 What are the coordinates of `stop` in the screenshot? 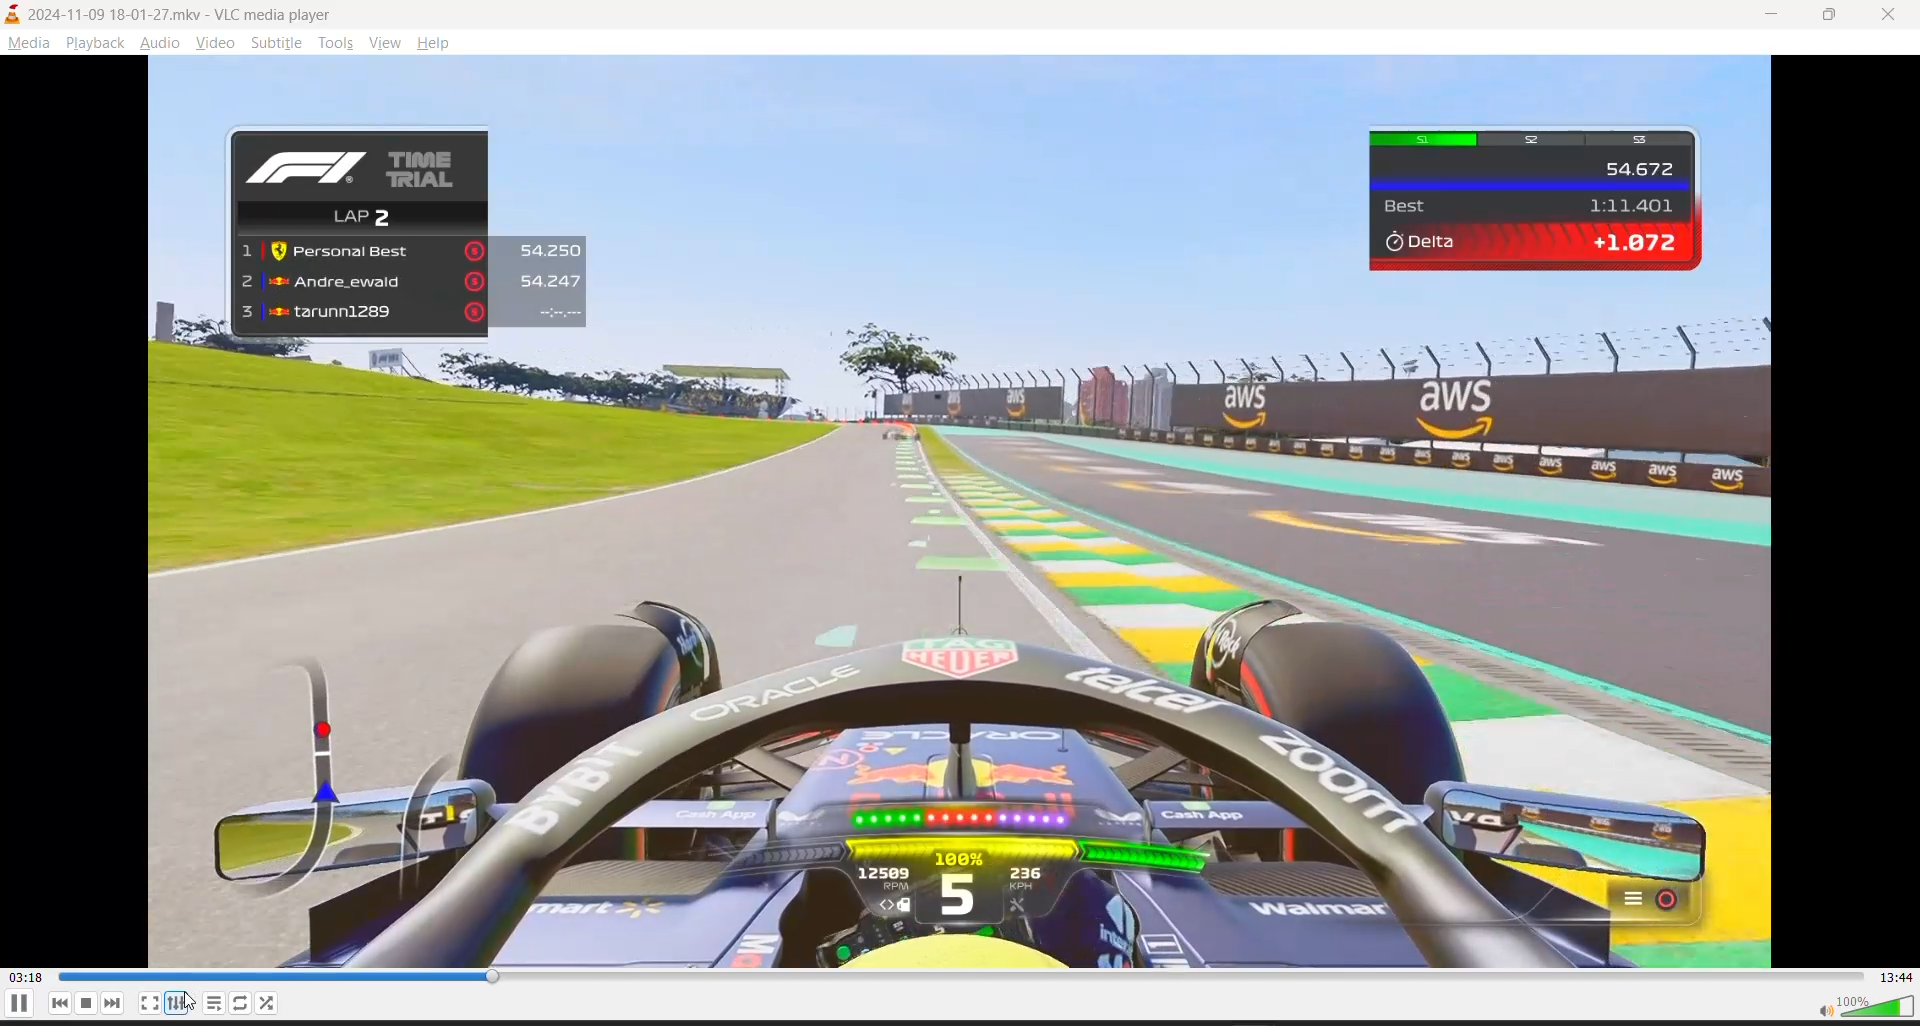 It's located at (88, 1003).